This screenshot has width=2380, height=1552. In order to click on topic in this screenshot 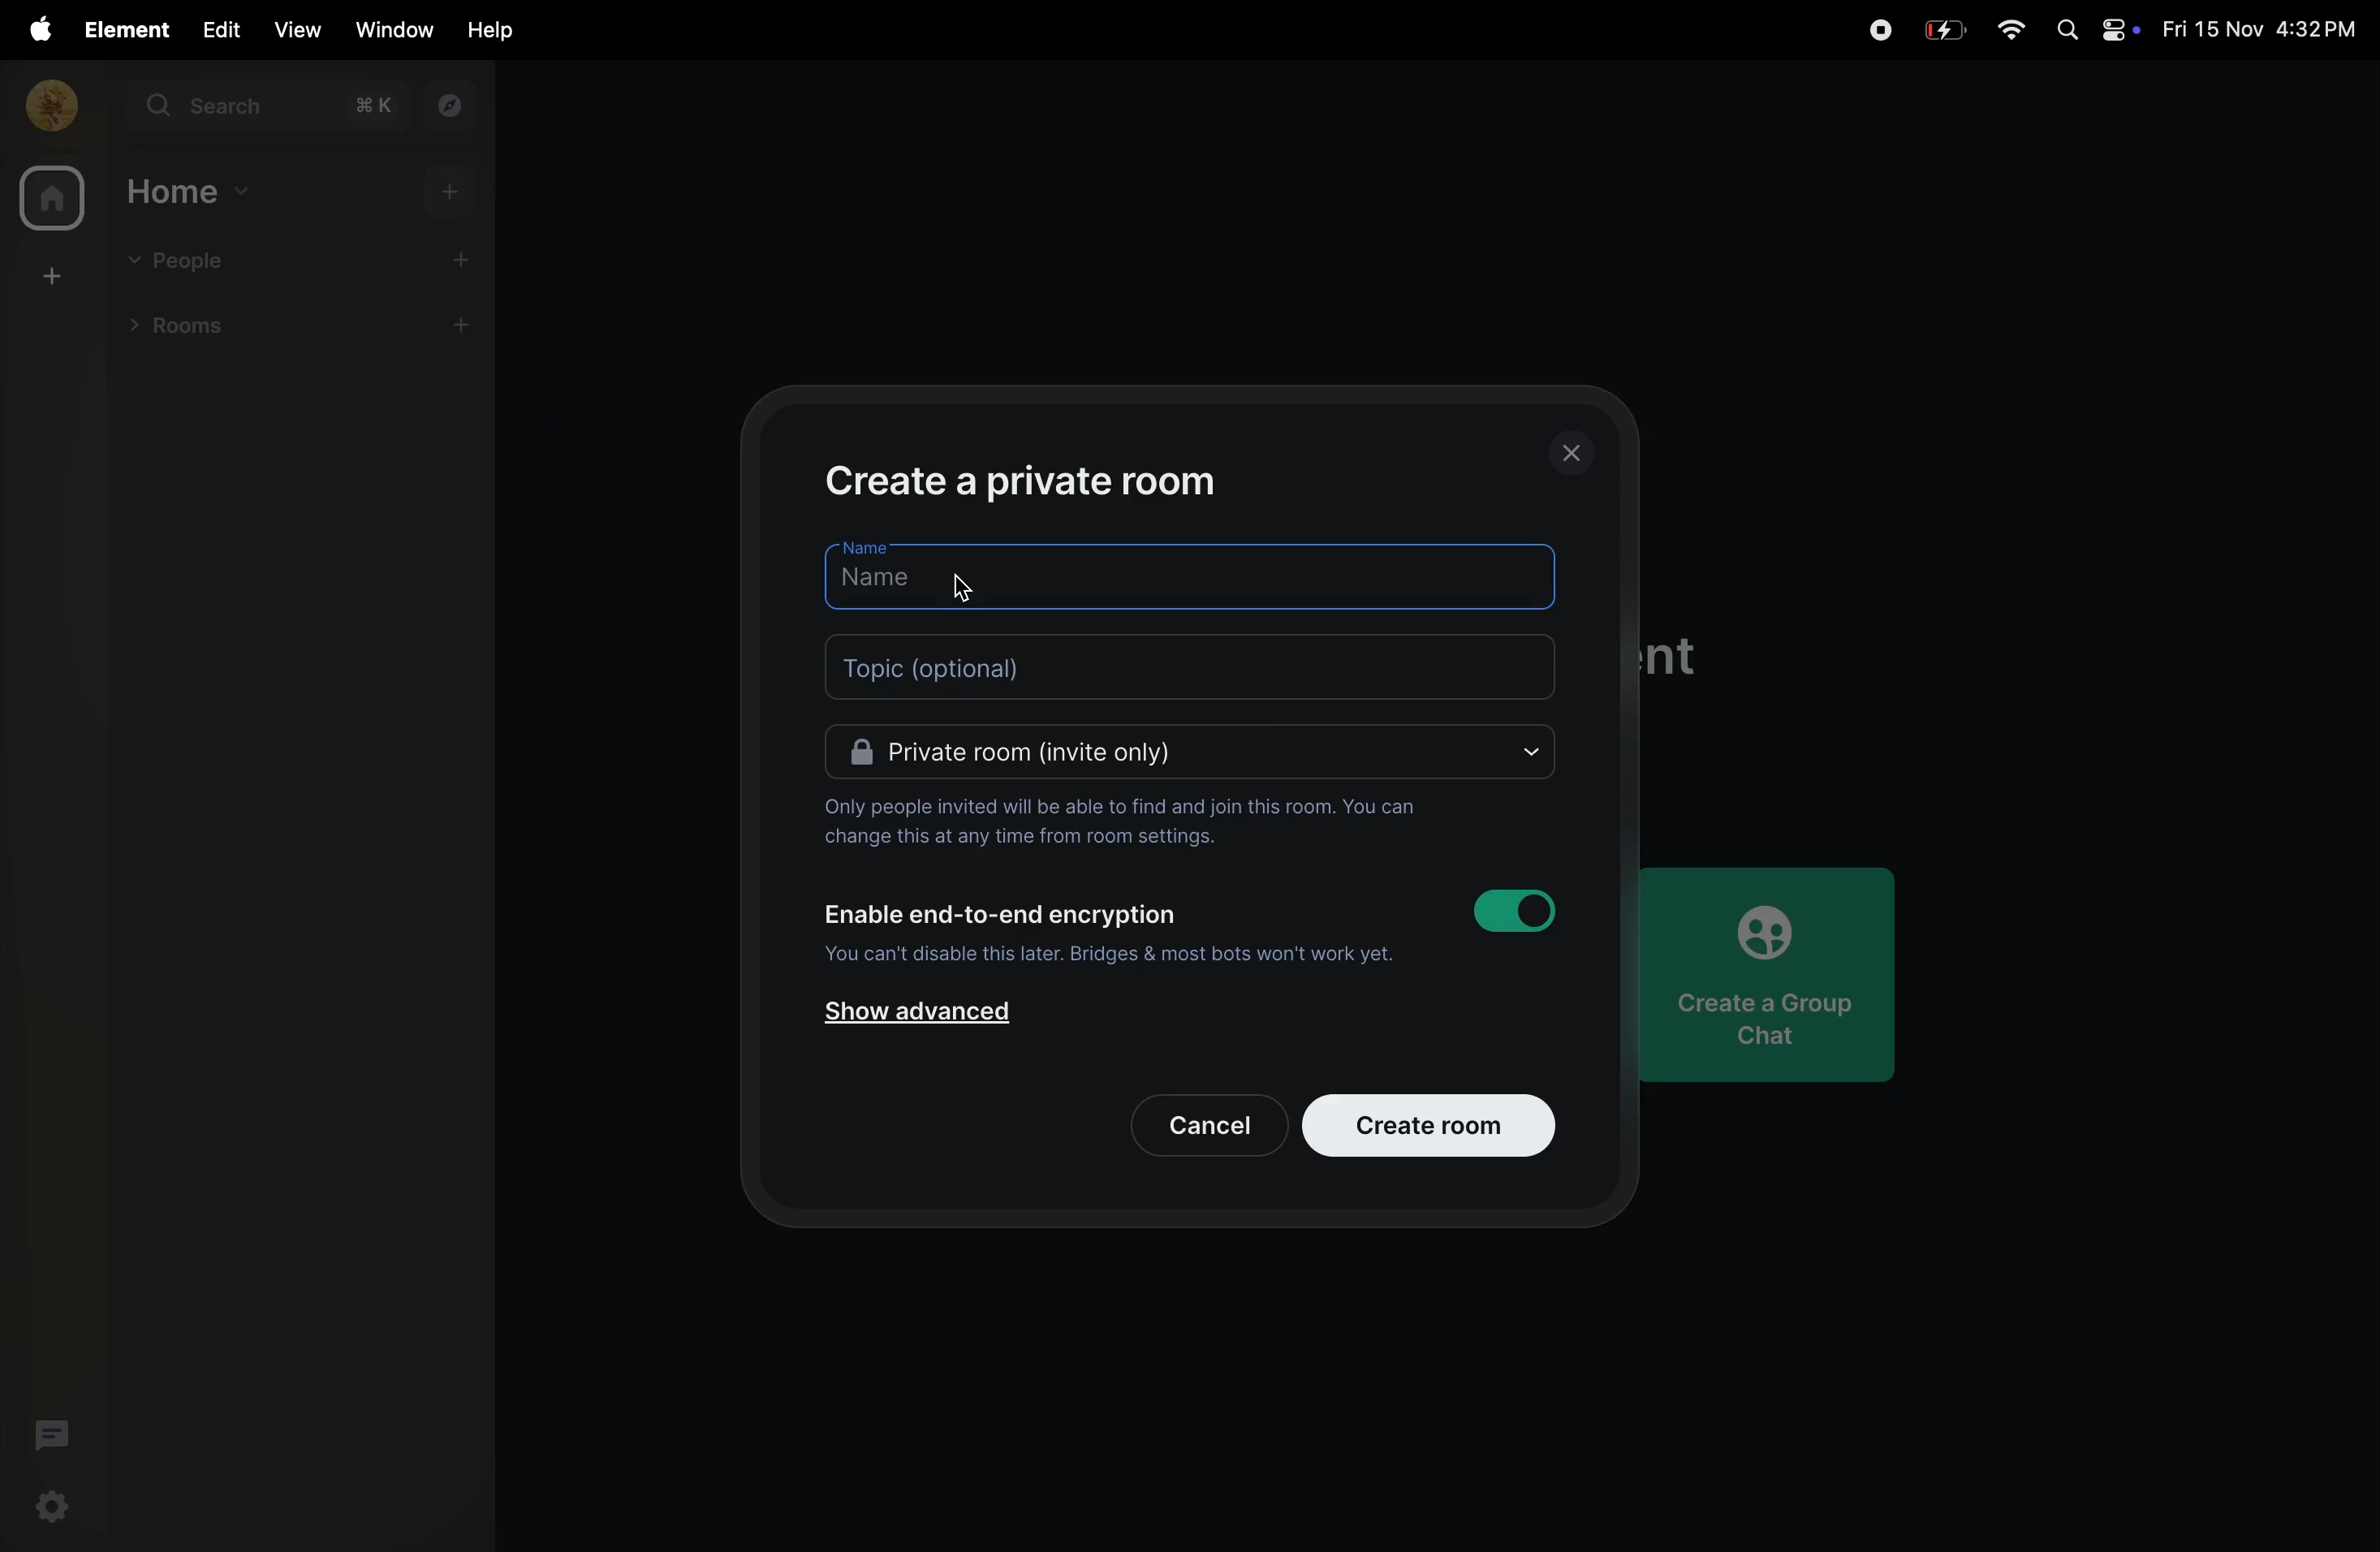, I will do `click(1199, 665)`.